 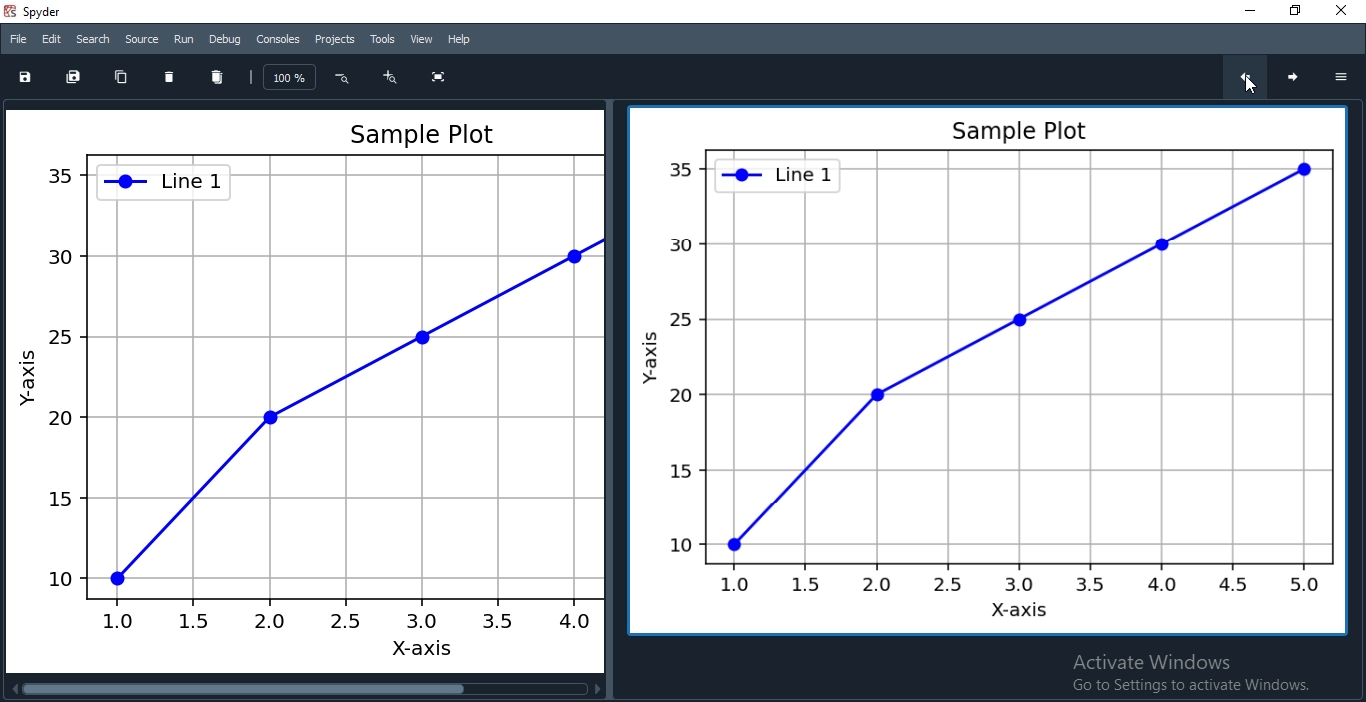 What do you see at coordinates (74, 76) in the screenshot?
I see `save all` at bounding box center [74, 76].